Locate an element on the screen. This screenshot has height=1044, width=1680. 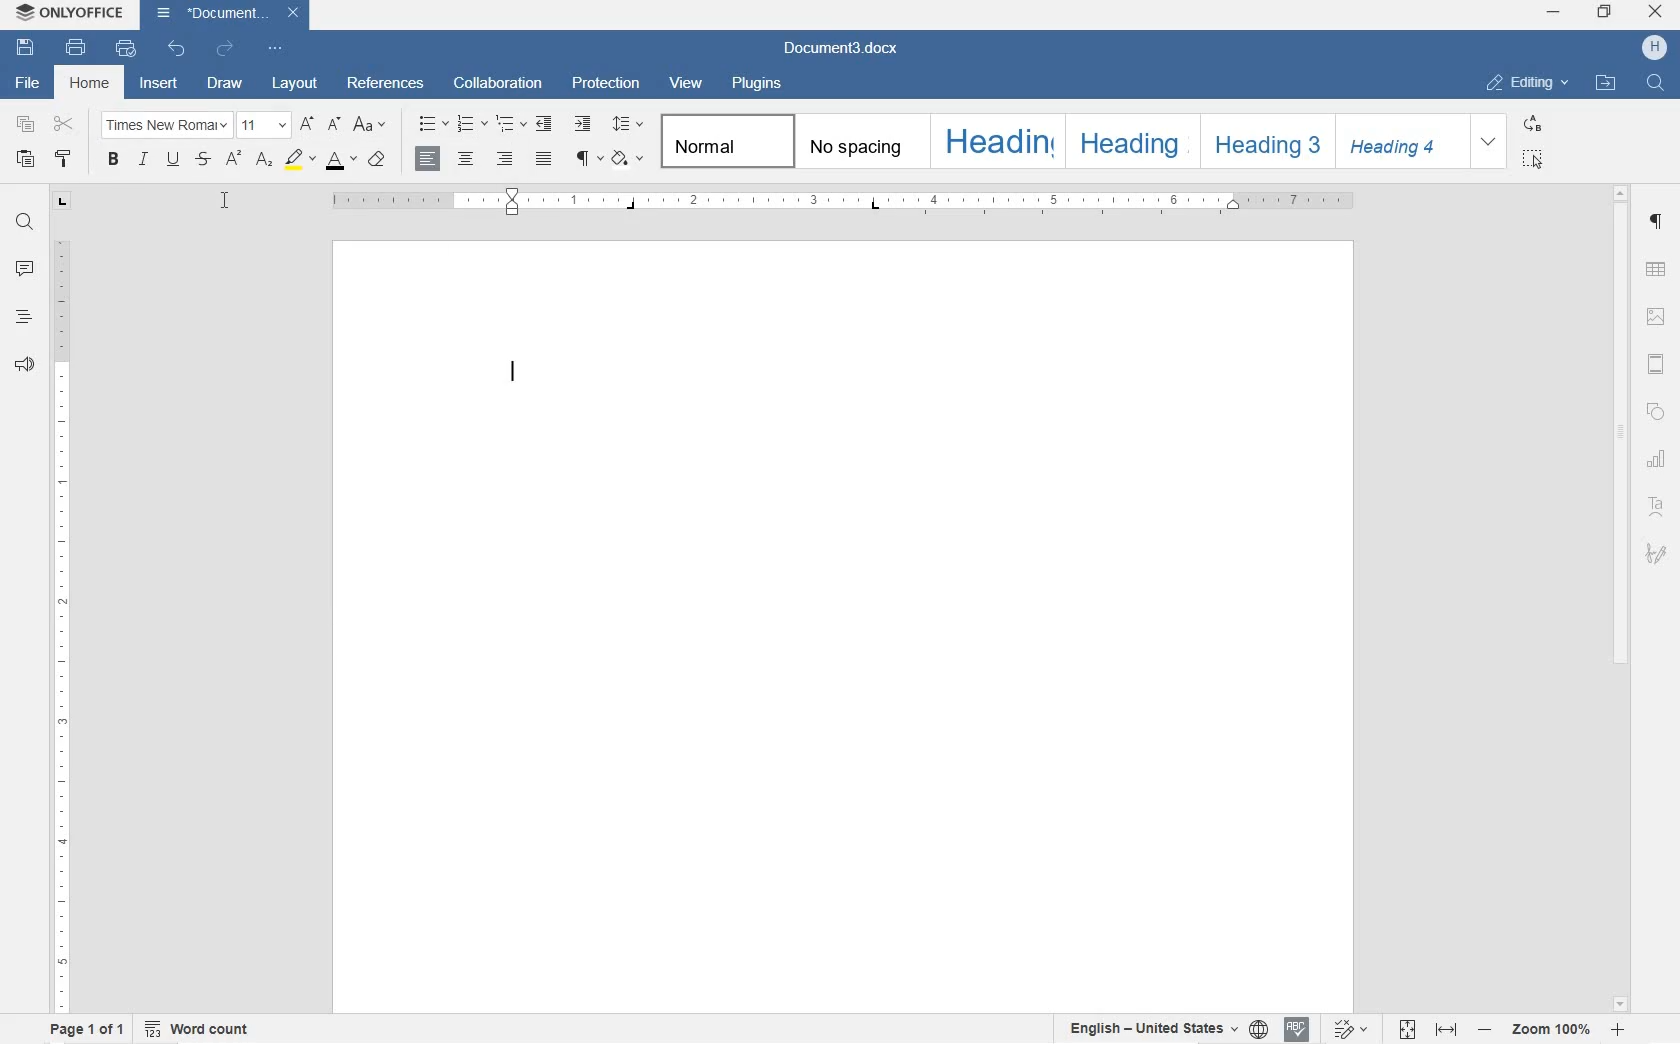
PARAGRAPH SETTINGS is located at coordinates (1654, 222).